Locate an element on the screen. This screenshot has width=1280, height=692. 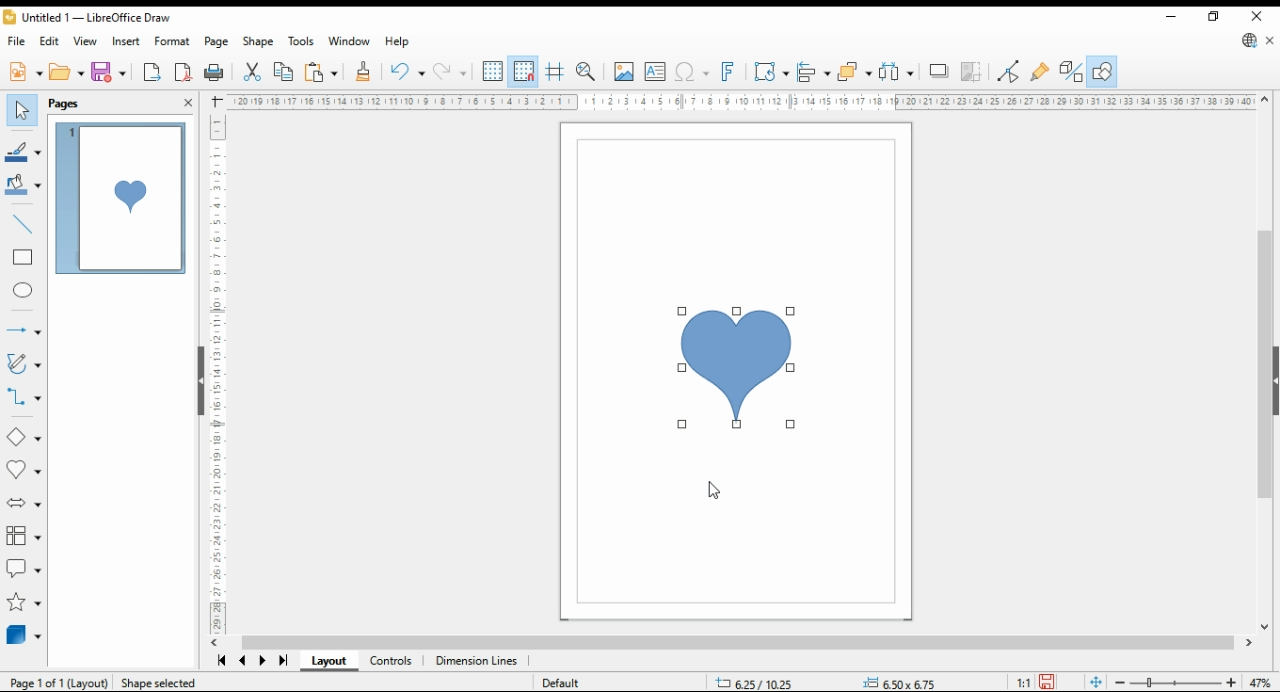
restore is located at coordinates (1213, 17).